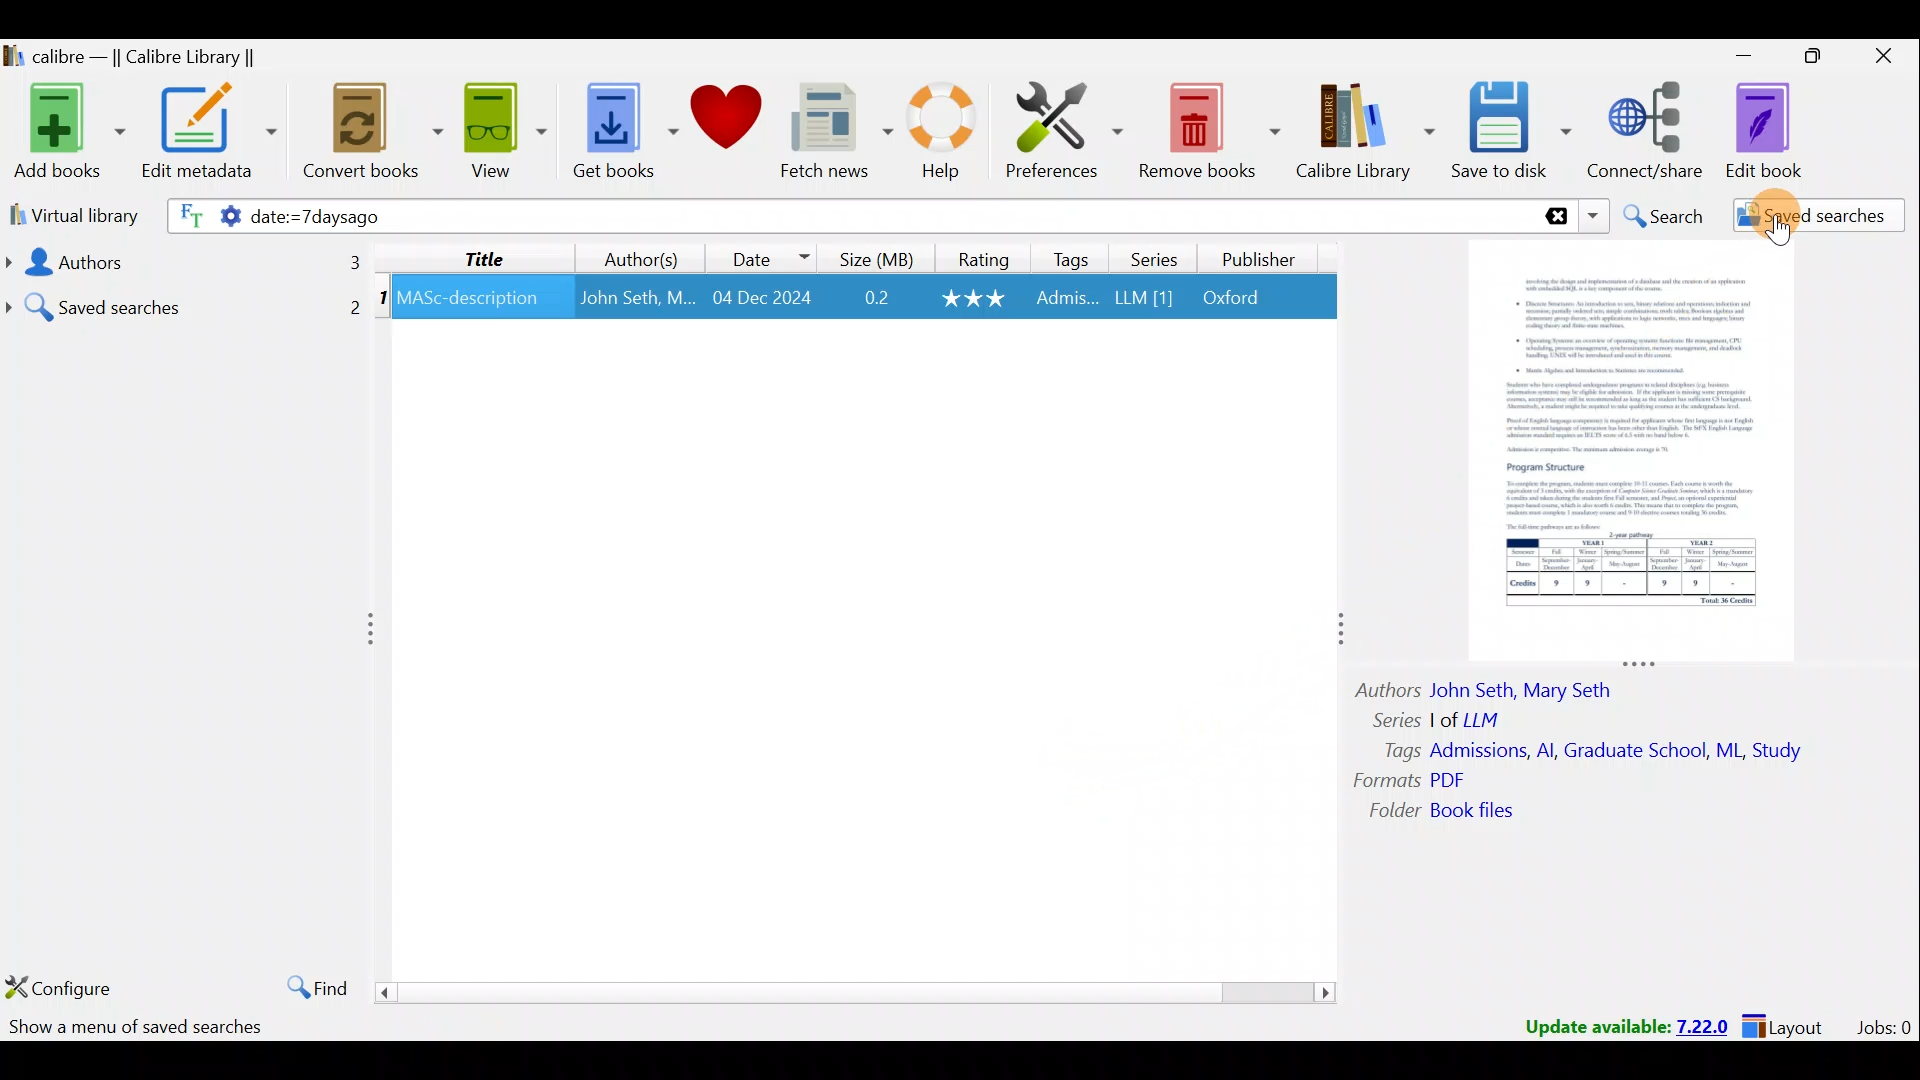 This screenshot has height=1080, width=1920. Describe the element at coordinates (1804, 60) in the screenshot. I see `Maximize` at that location.